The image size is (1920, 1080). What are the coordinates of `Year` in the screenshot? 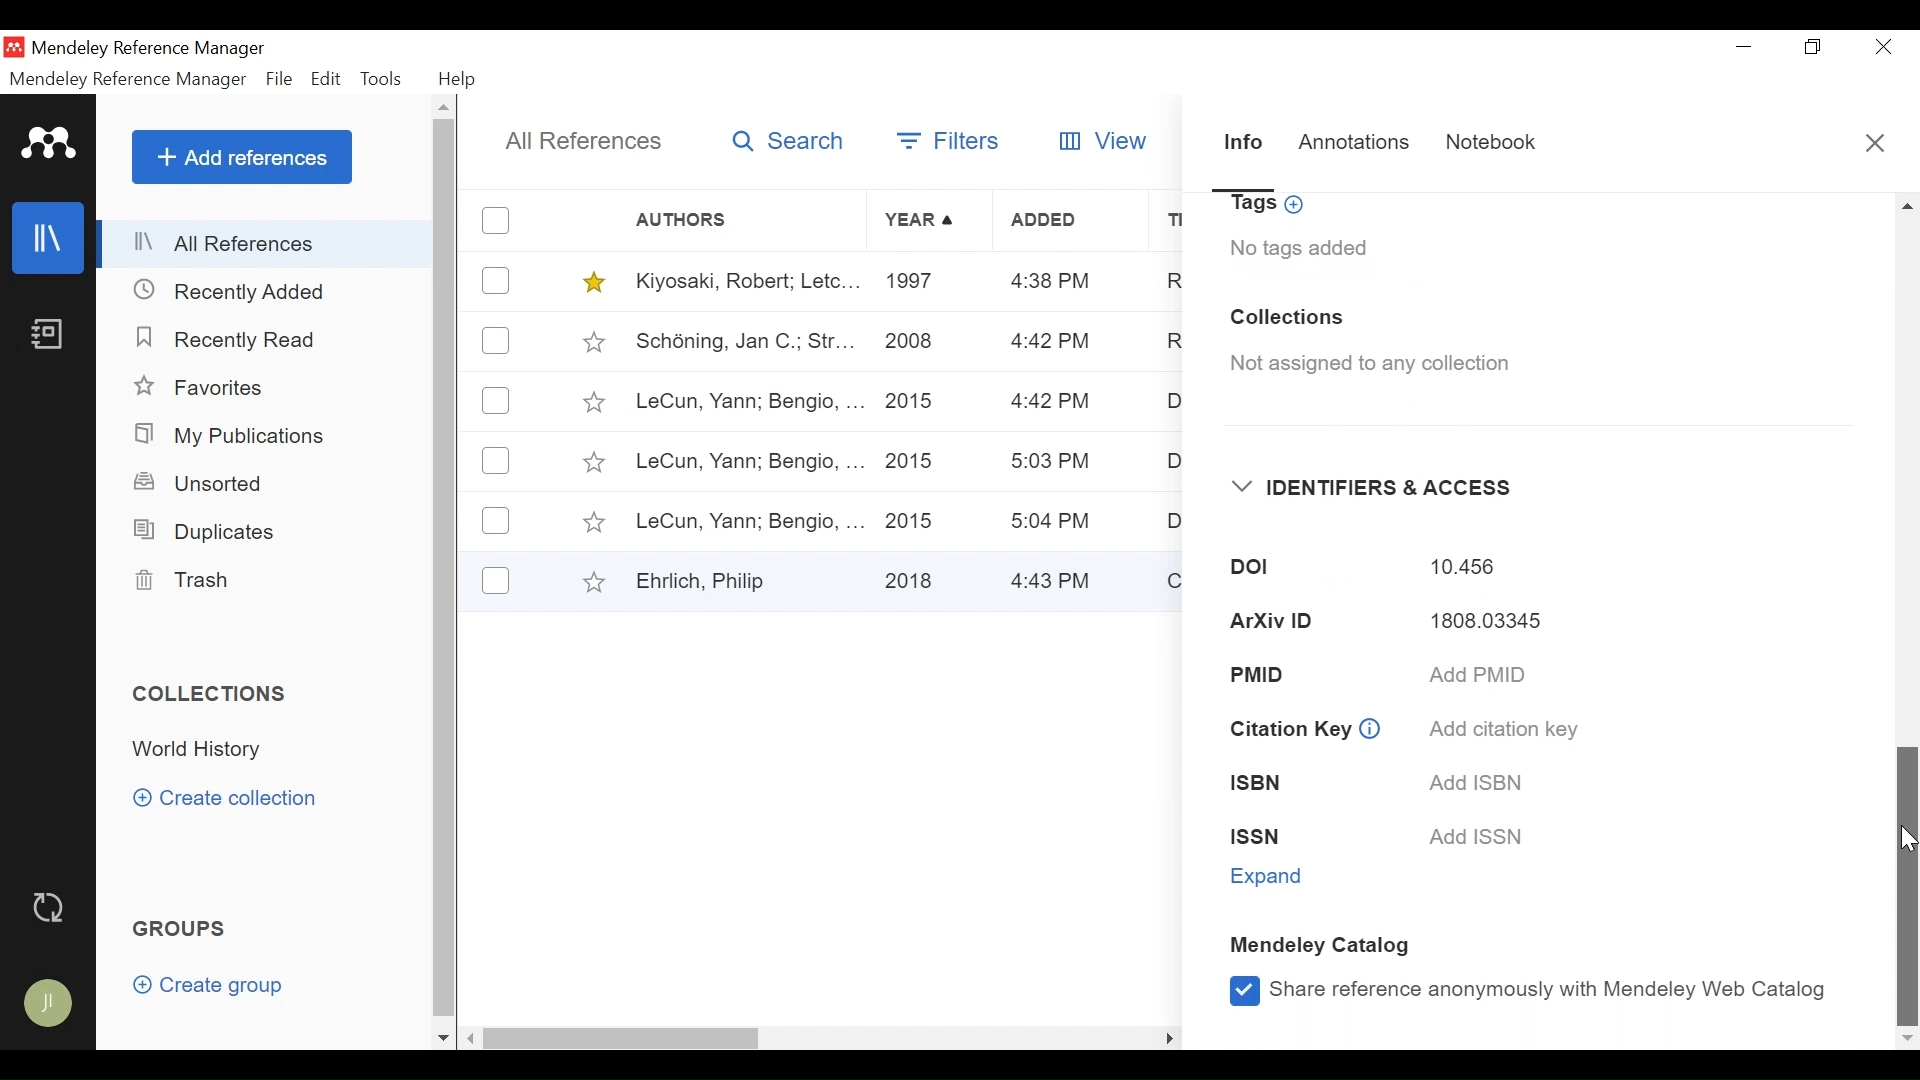 It's located at (923, 221).